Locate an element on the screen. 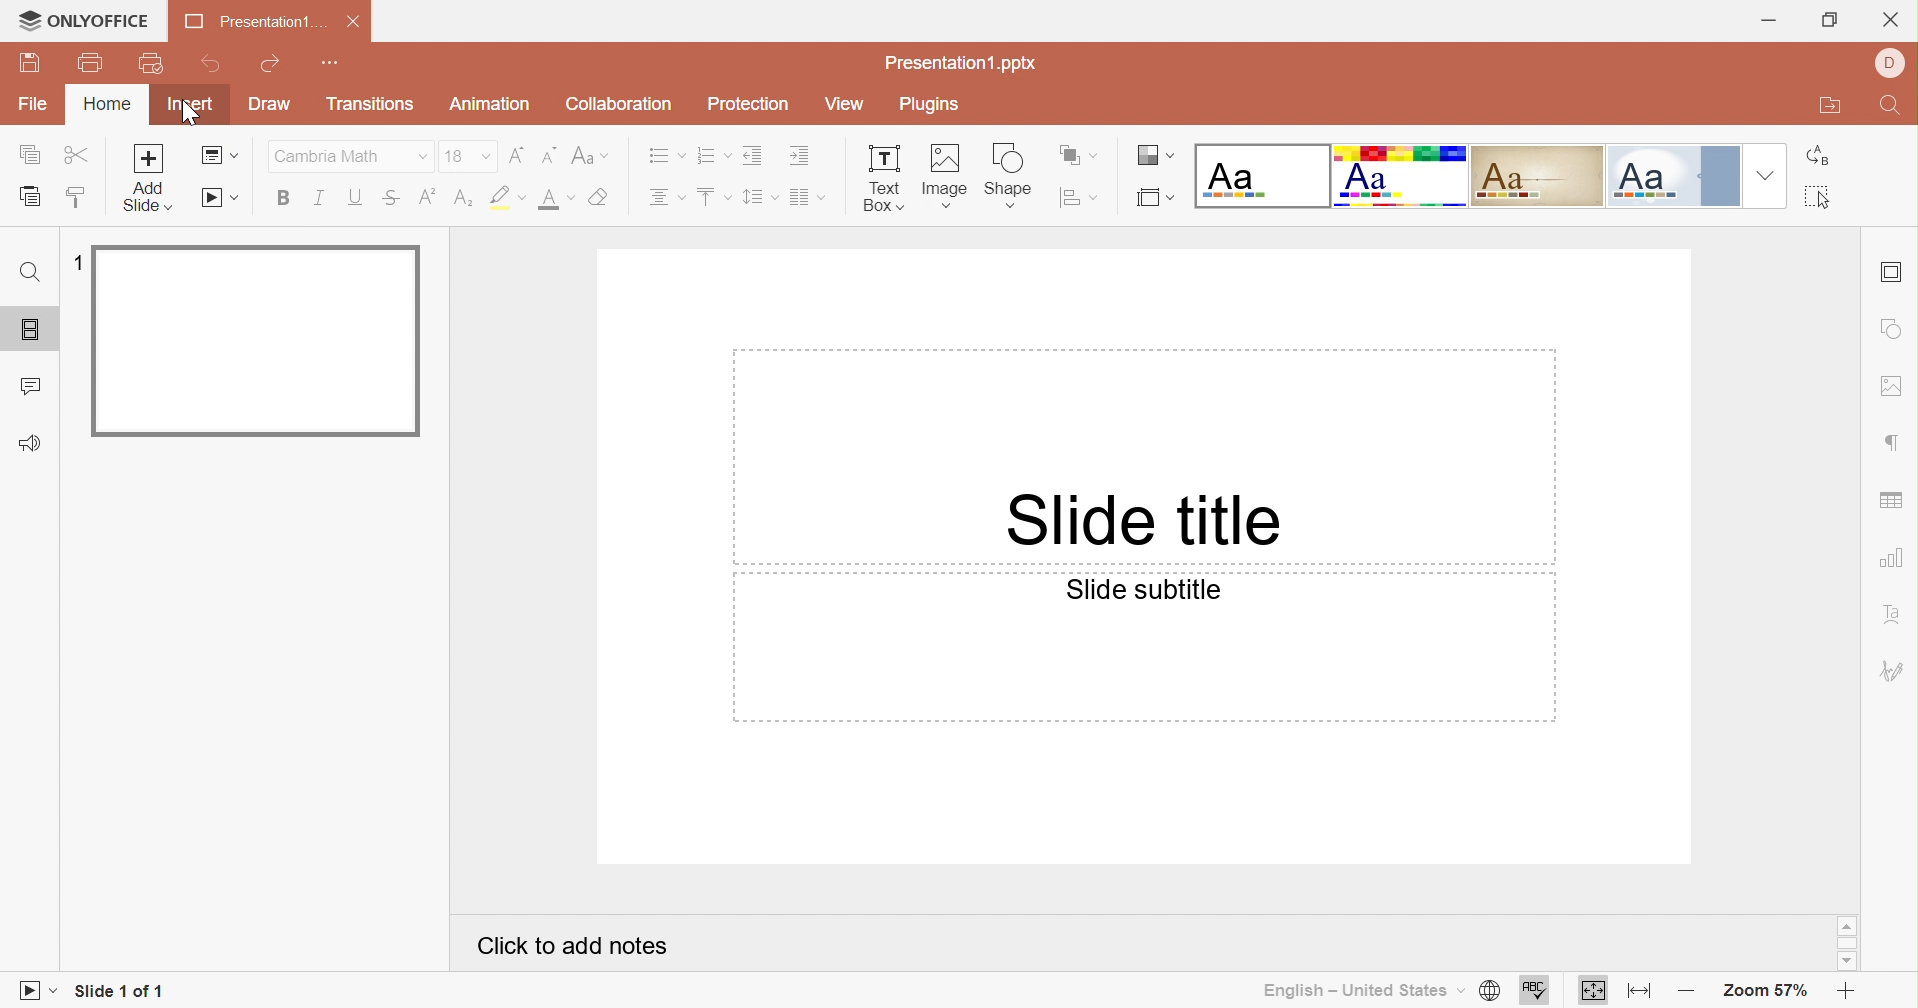 This screenshot has height=1008, width=1918. Redo is located at coordinates (272, 66).